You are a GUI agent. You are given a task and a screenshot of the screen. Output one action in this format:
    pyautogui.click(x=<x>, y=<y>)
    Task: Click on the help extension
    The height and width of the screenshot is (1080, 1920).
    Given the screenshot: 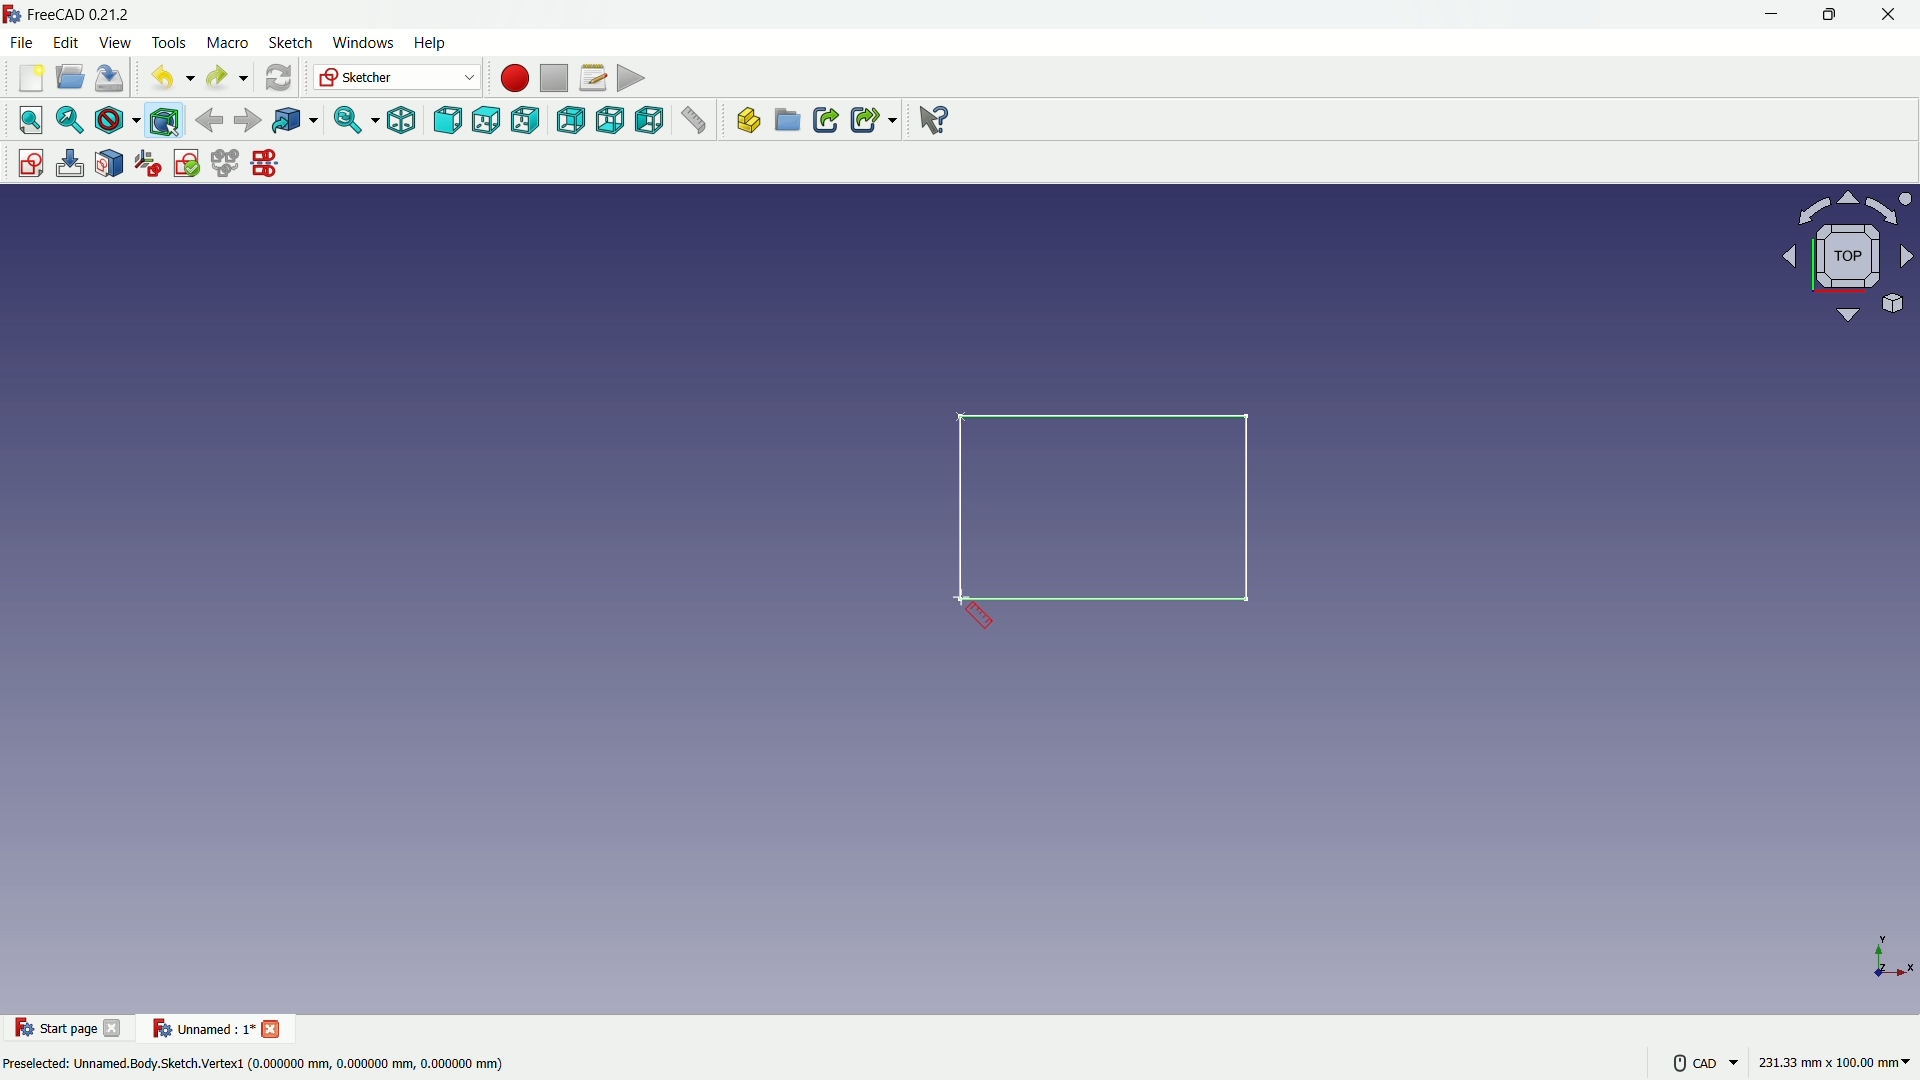 What is the action you would take?
    pyautogui.click(x=935, y=121)
    